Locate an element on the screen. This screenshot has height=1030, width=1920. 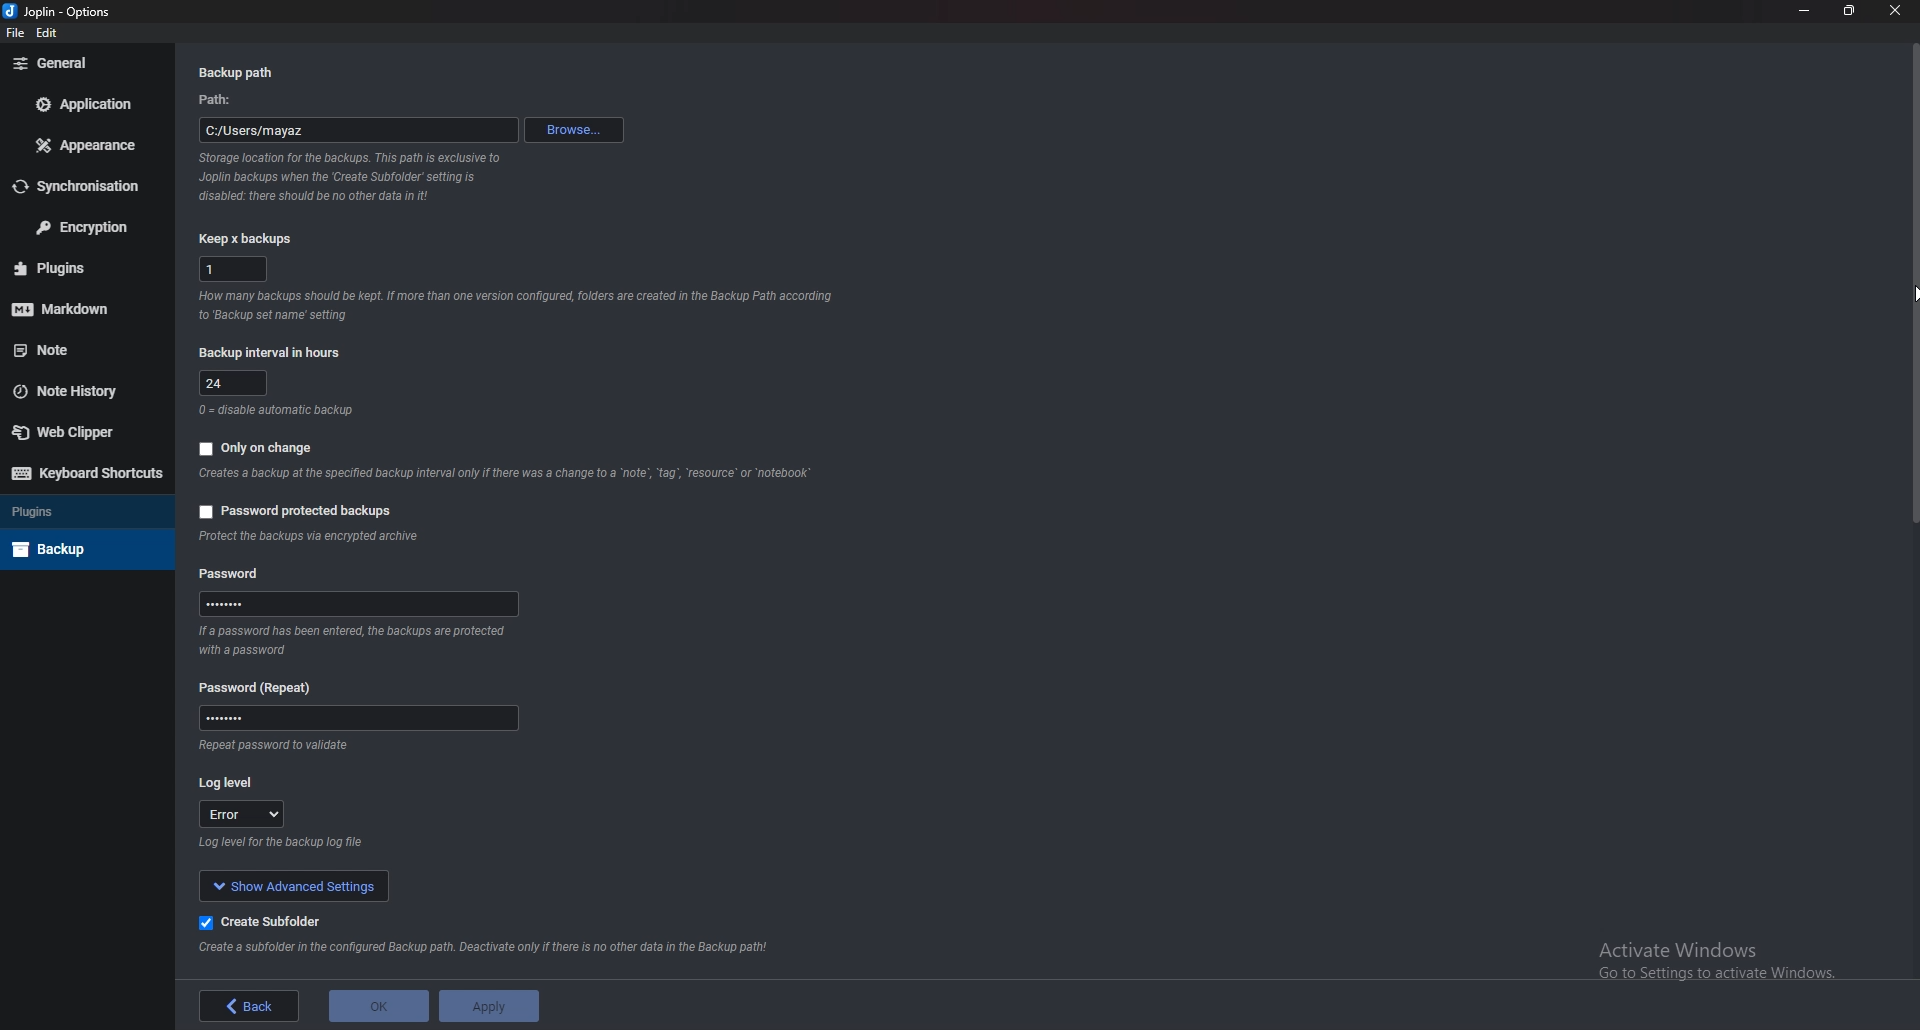
Joplin - options is located at coordinates (61, 13).